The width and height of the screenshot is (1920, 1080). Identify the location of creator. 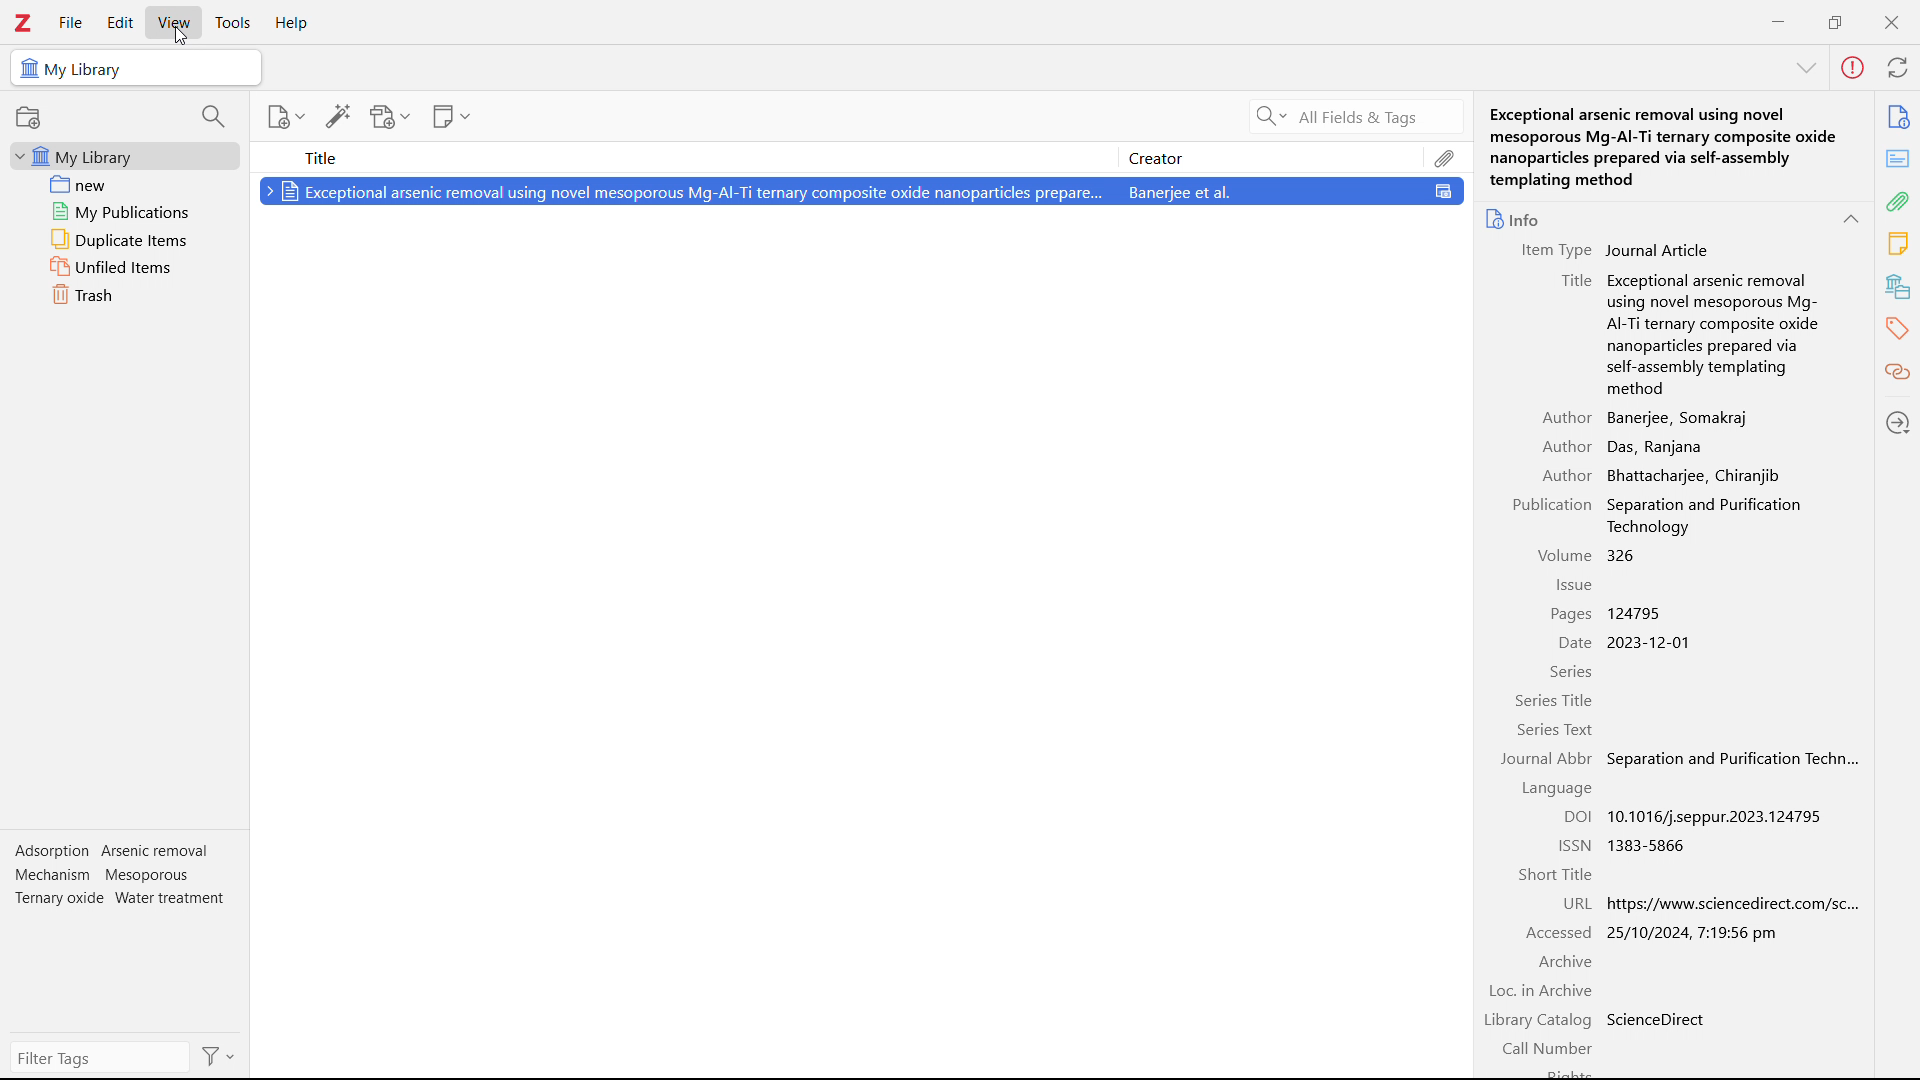
(1273, 158).